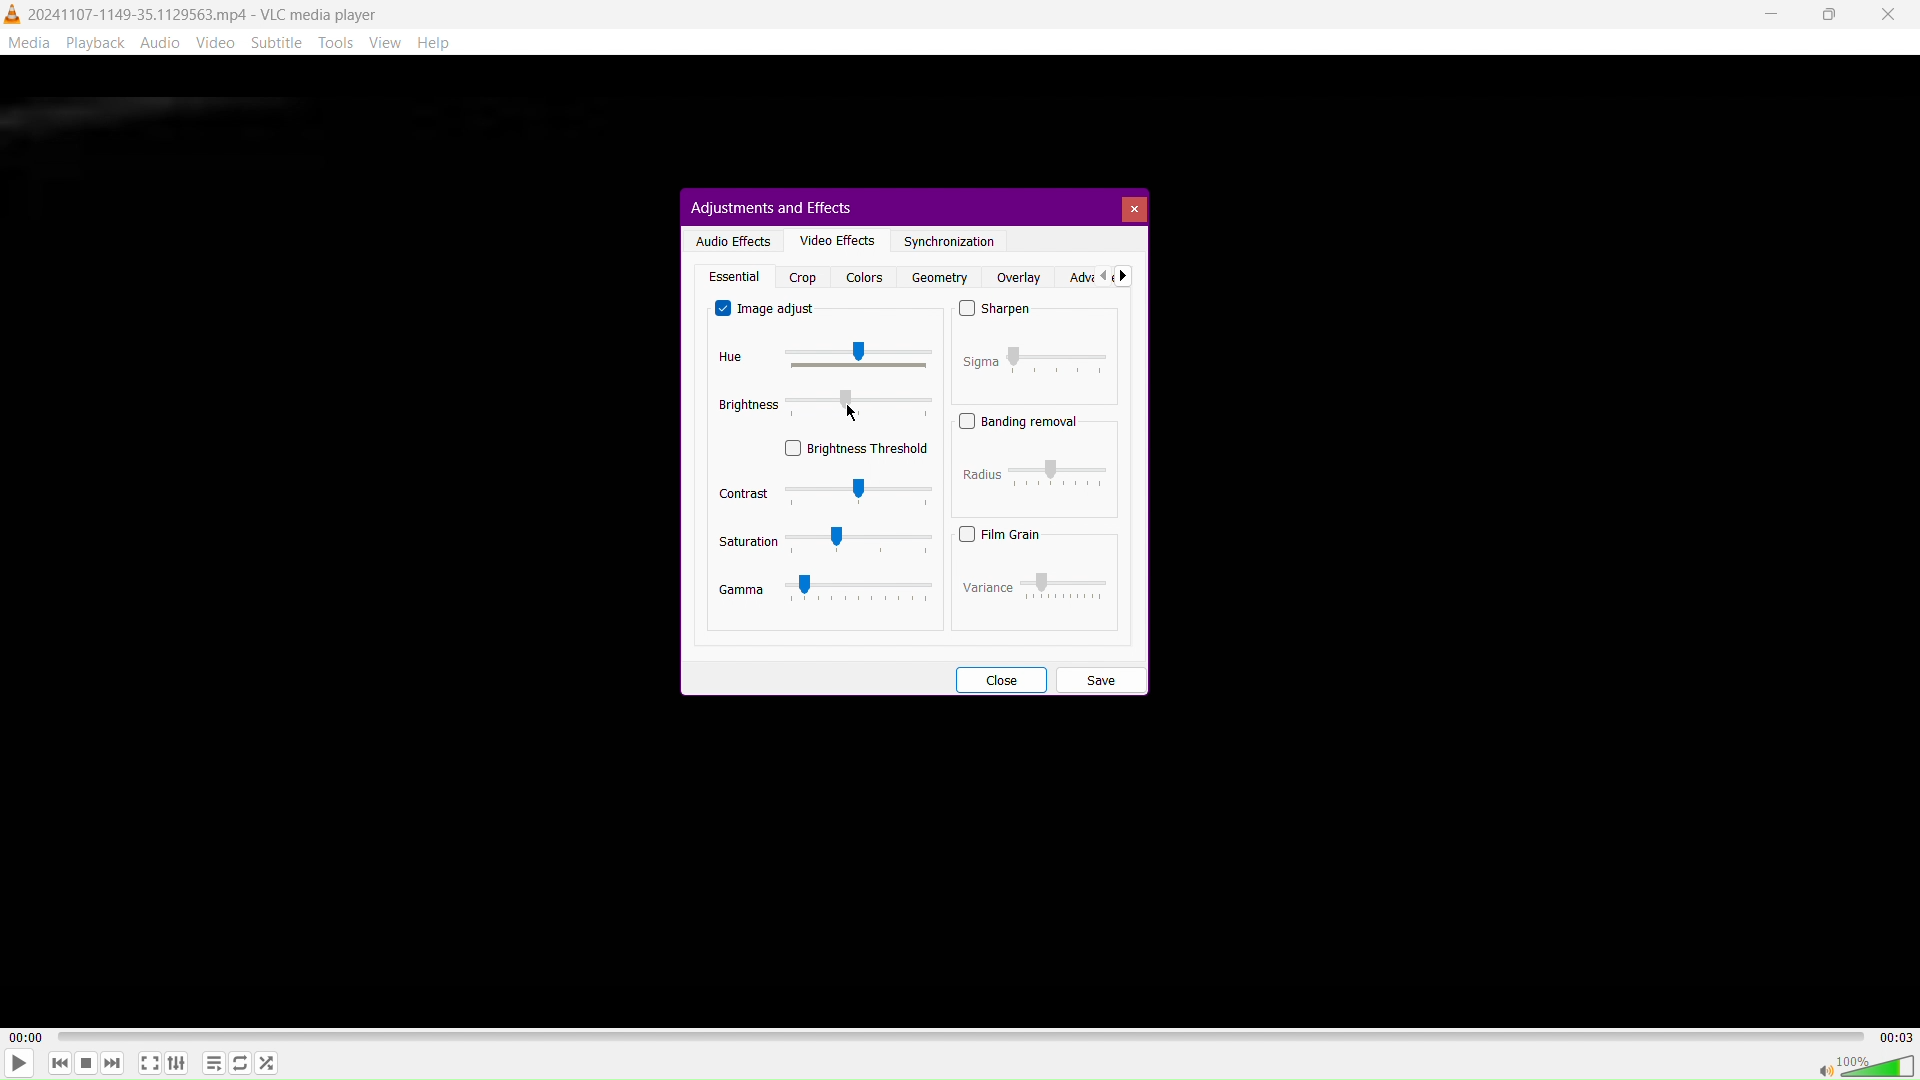 The width and height of the screenshot is (1920, 1080). Describe the element at coordinates (850, 414) in the screenshot. I see `Cursor MOUSE_DOWN Position` at that location.